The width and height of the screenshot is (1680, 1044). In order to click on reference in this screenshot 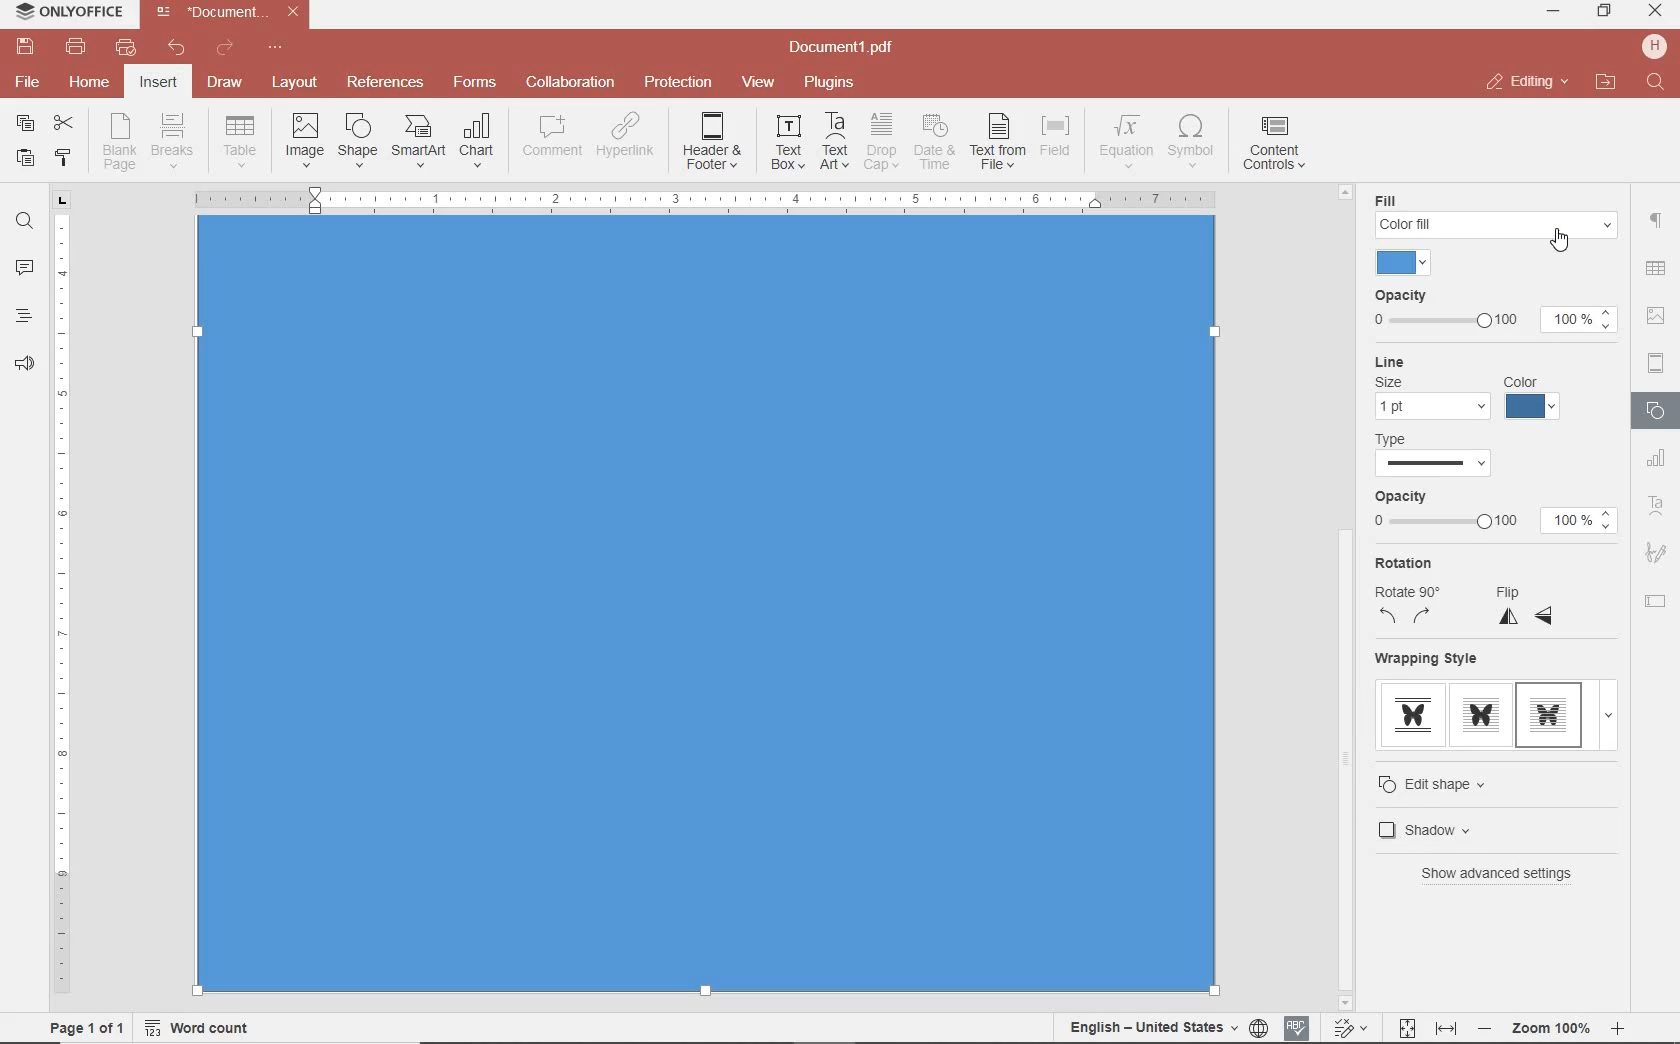, I will do `click(383, 83)`.